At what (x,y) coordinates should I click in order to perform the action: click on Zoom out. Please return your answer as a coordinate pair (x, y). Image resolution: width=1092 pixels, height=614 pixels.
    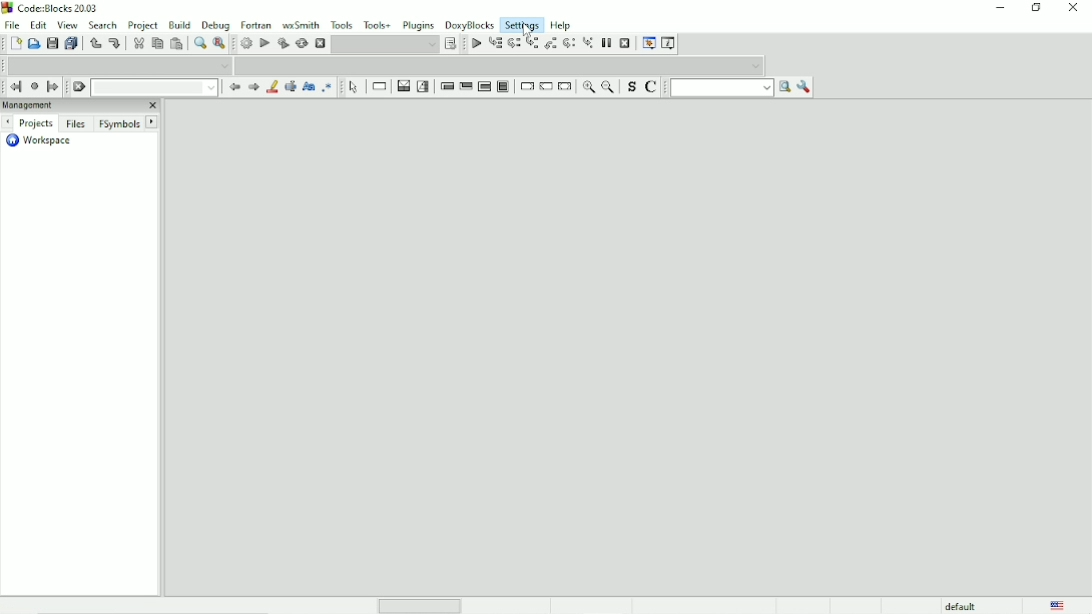
    Looking at the image, I should click on (609, 88).